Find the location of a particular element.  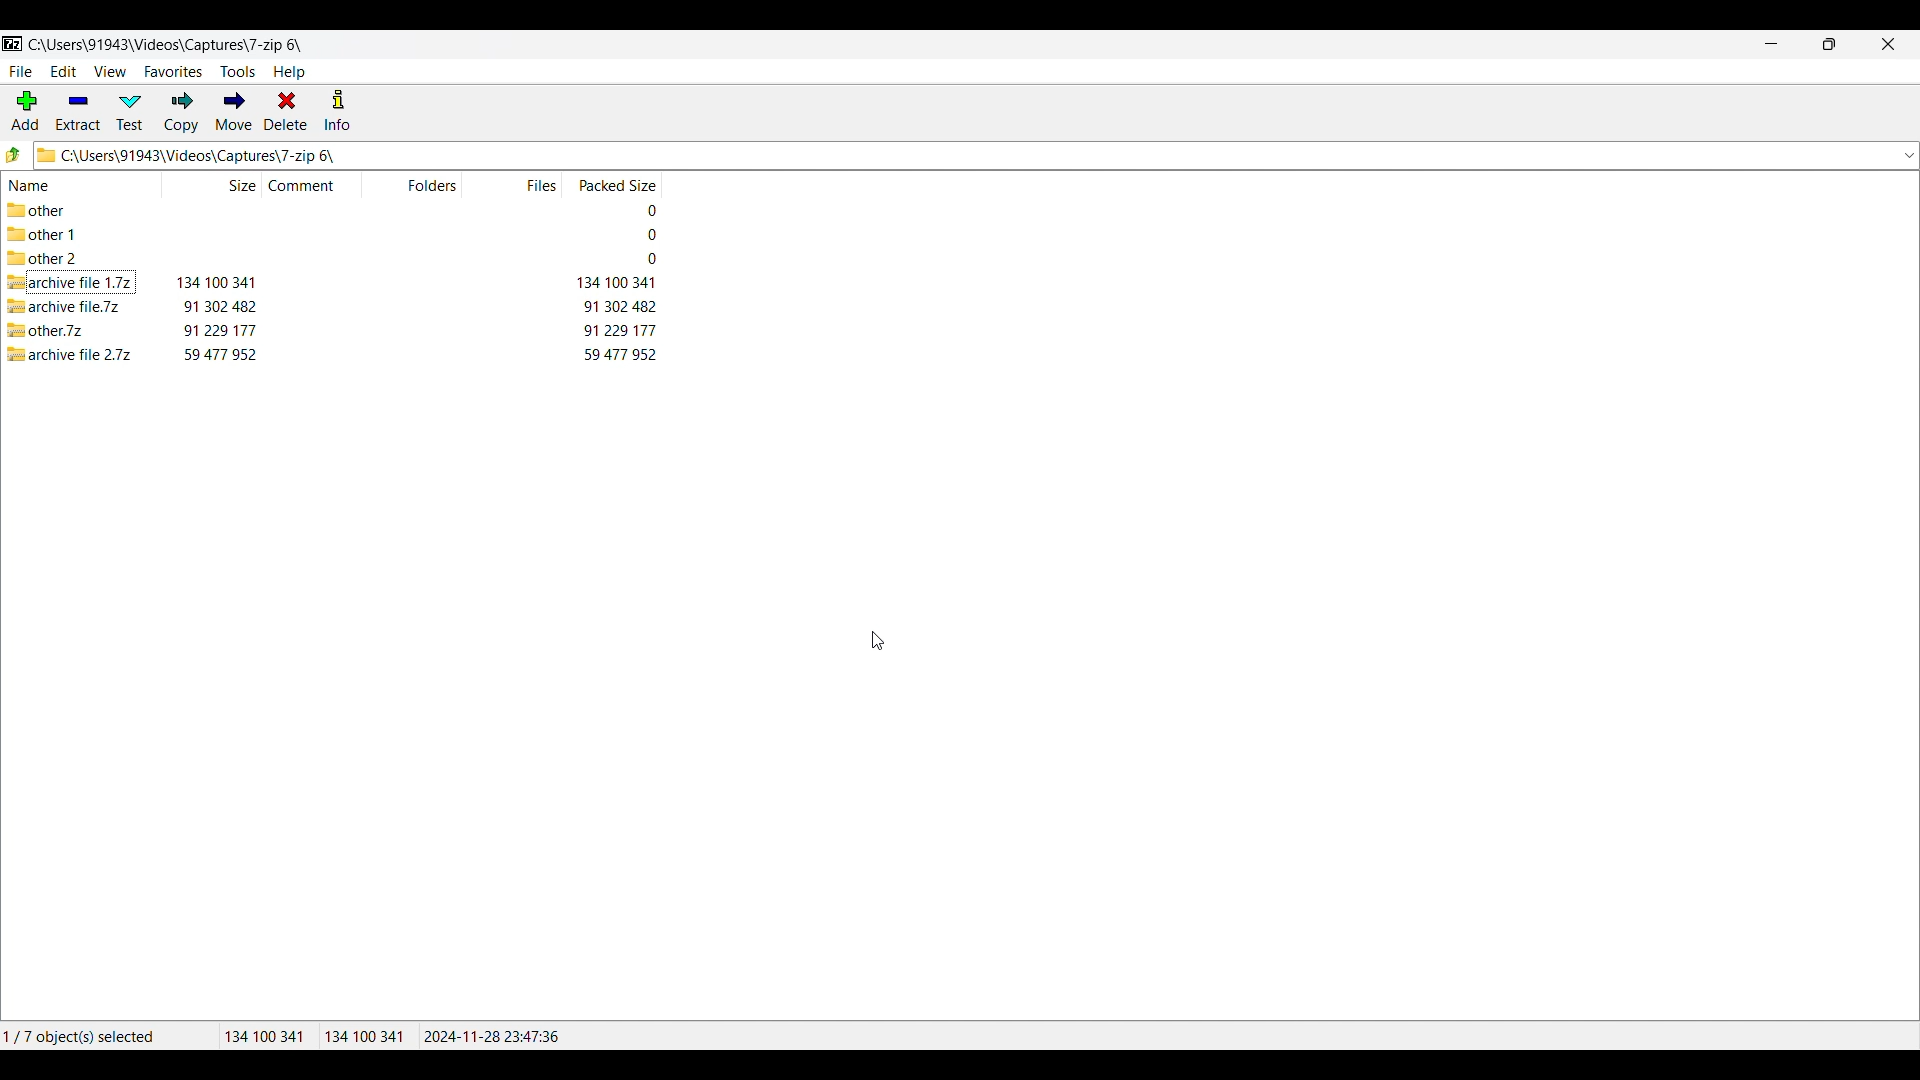

Help menu is located at coordinates (289, 73).